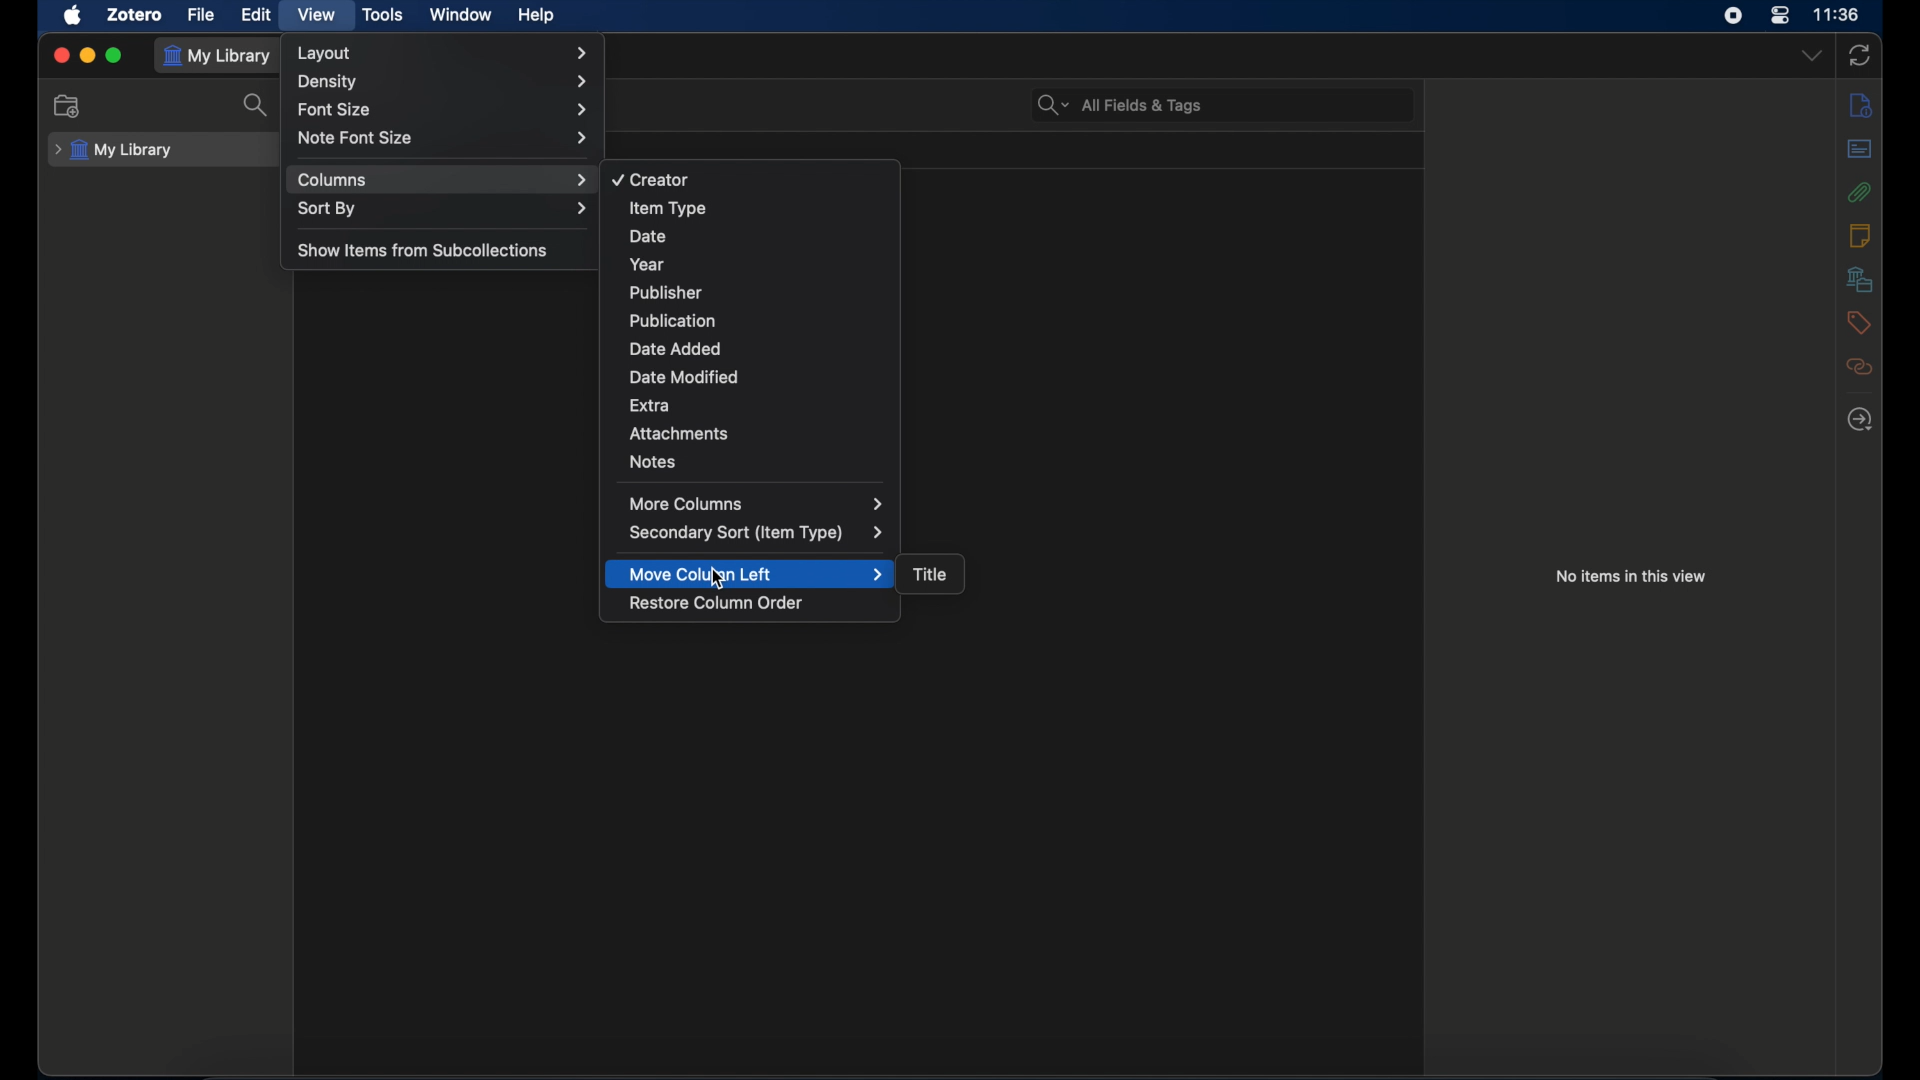 The image size is (1920, 1080). Describe the element at coordinates (256, 107) in the screenshot. I see `search` at that location.